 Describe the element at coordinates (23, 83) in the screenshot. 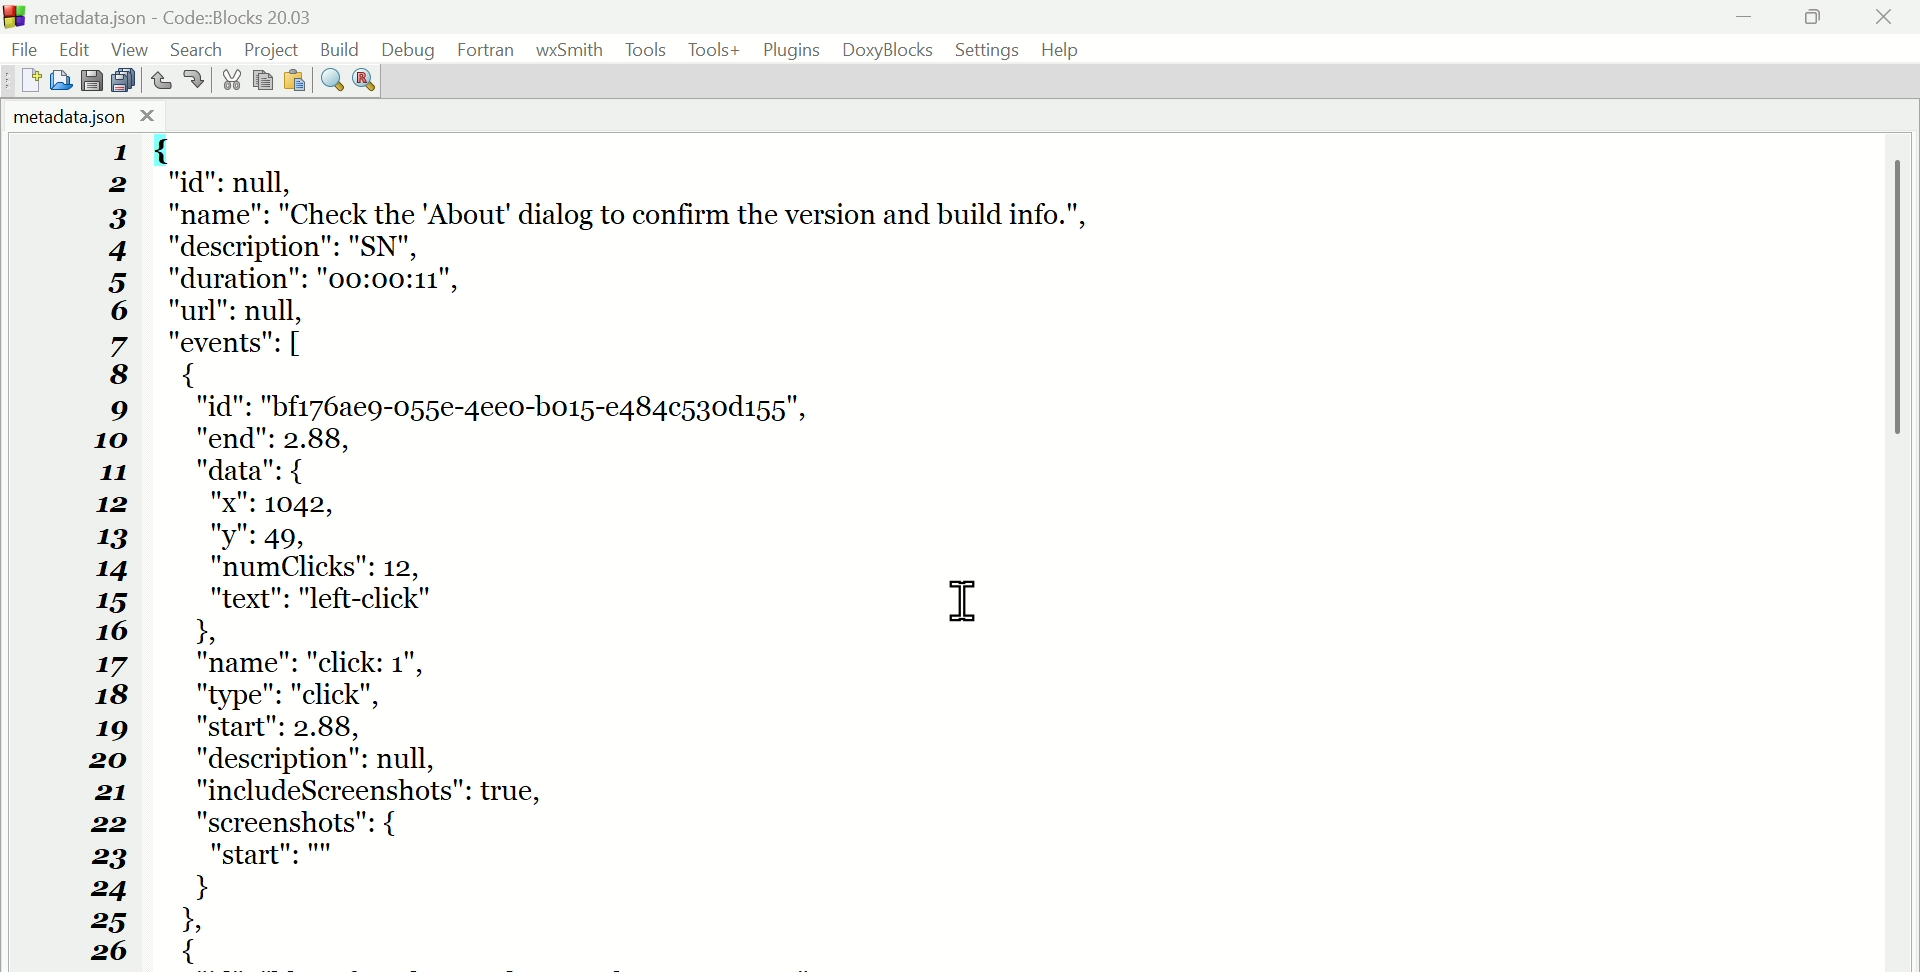

I see `New` at that location.